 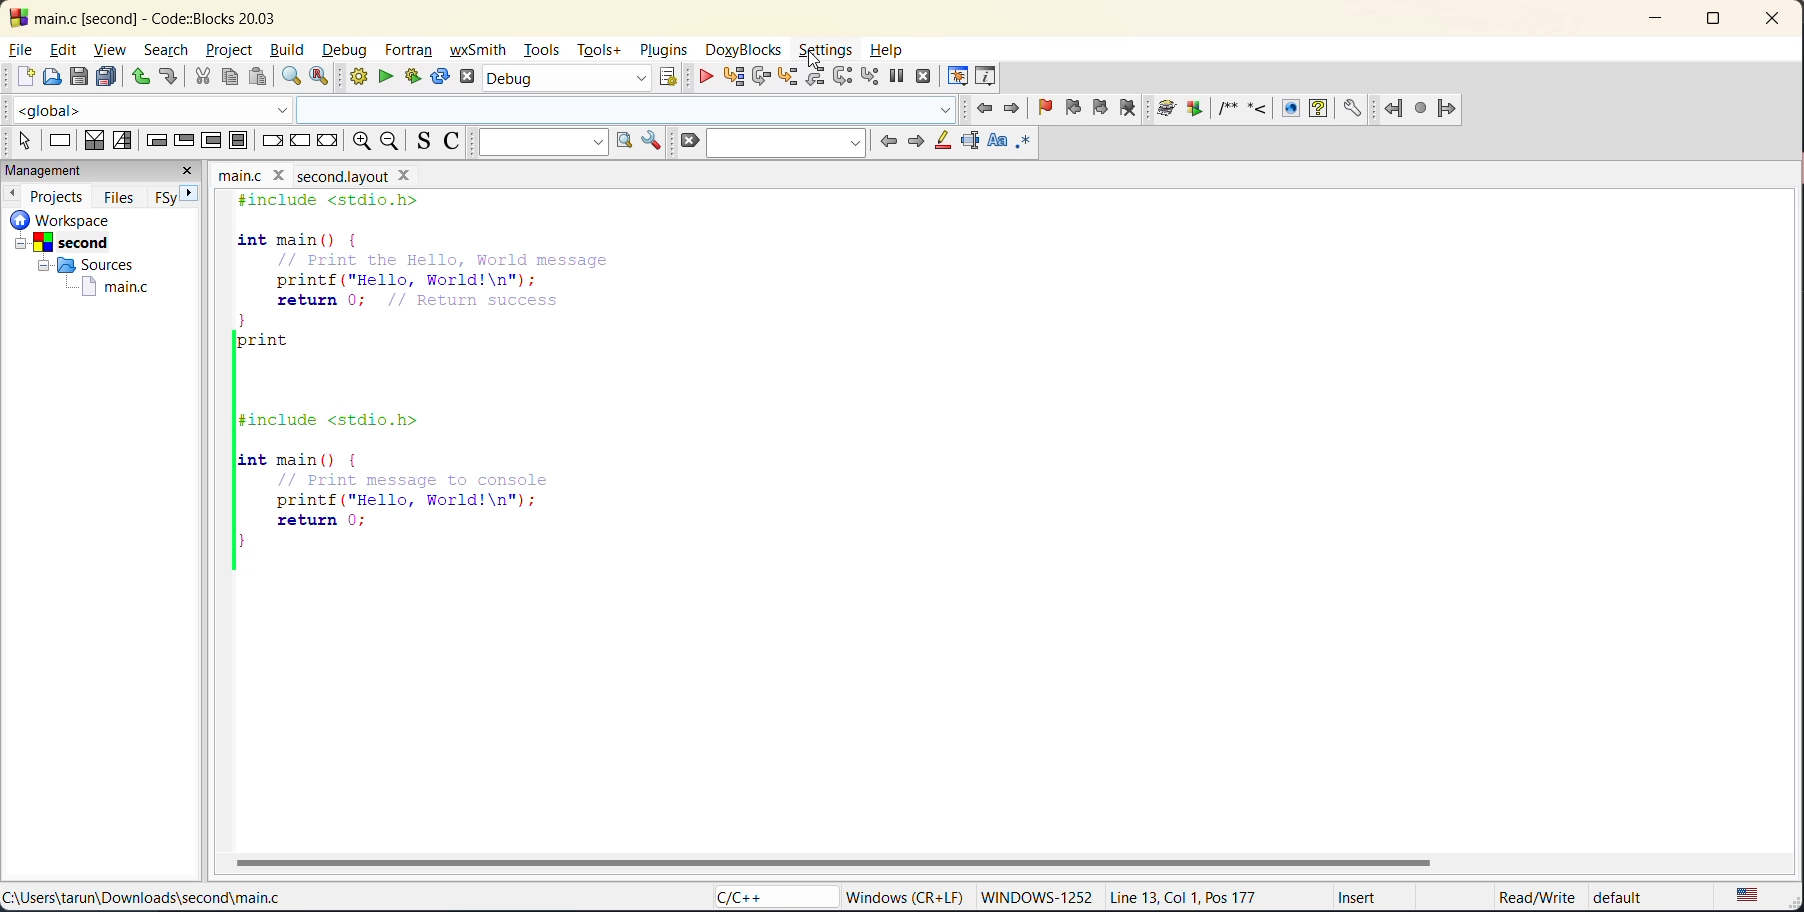 I want to click on file location, so click(x=144, y=900).